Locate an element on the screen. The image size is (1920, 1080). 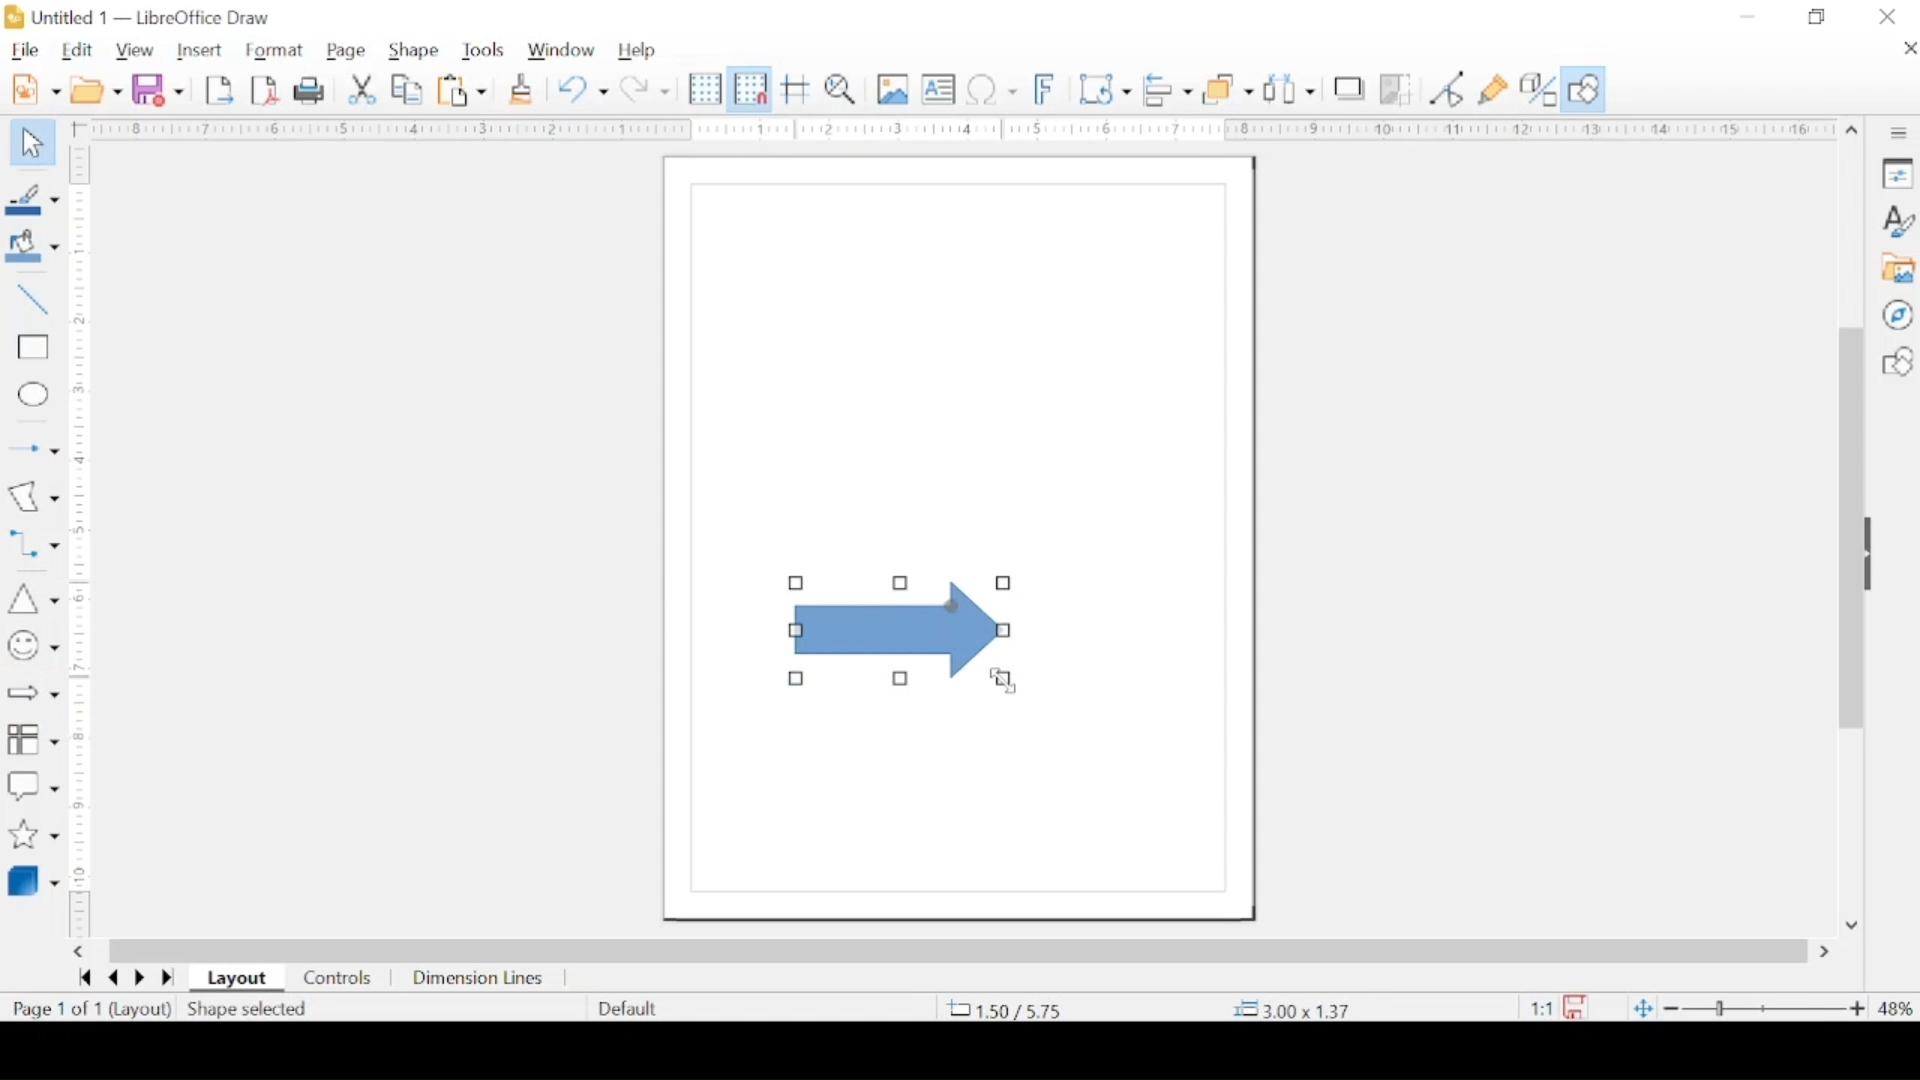
insert line is located at coordinates (33, 299).